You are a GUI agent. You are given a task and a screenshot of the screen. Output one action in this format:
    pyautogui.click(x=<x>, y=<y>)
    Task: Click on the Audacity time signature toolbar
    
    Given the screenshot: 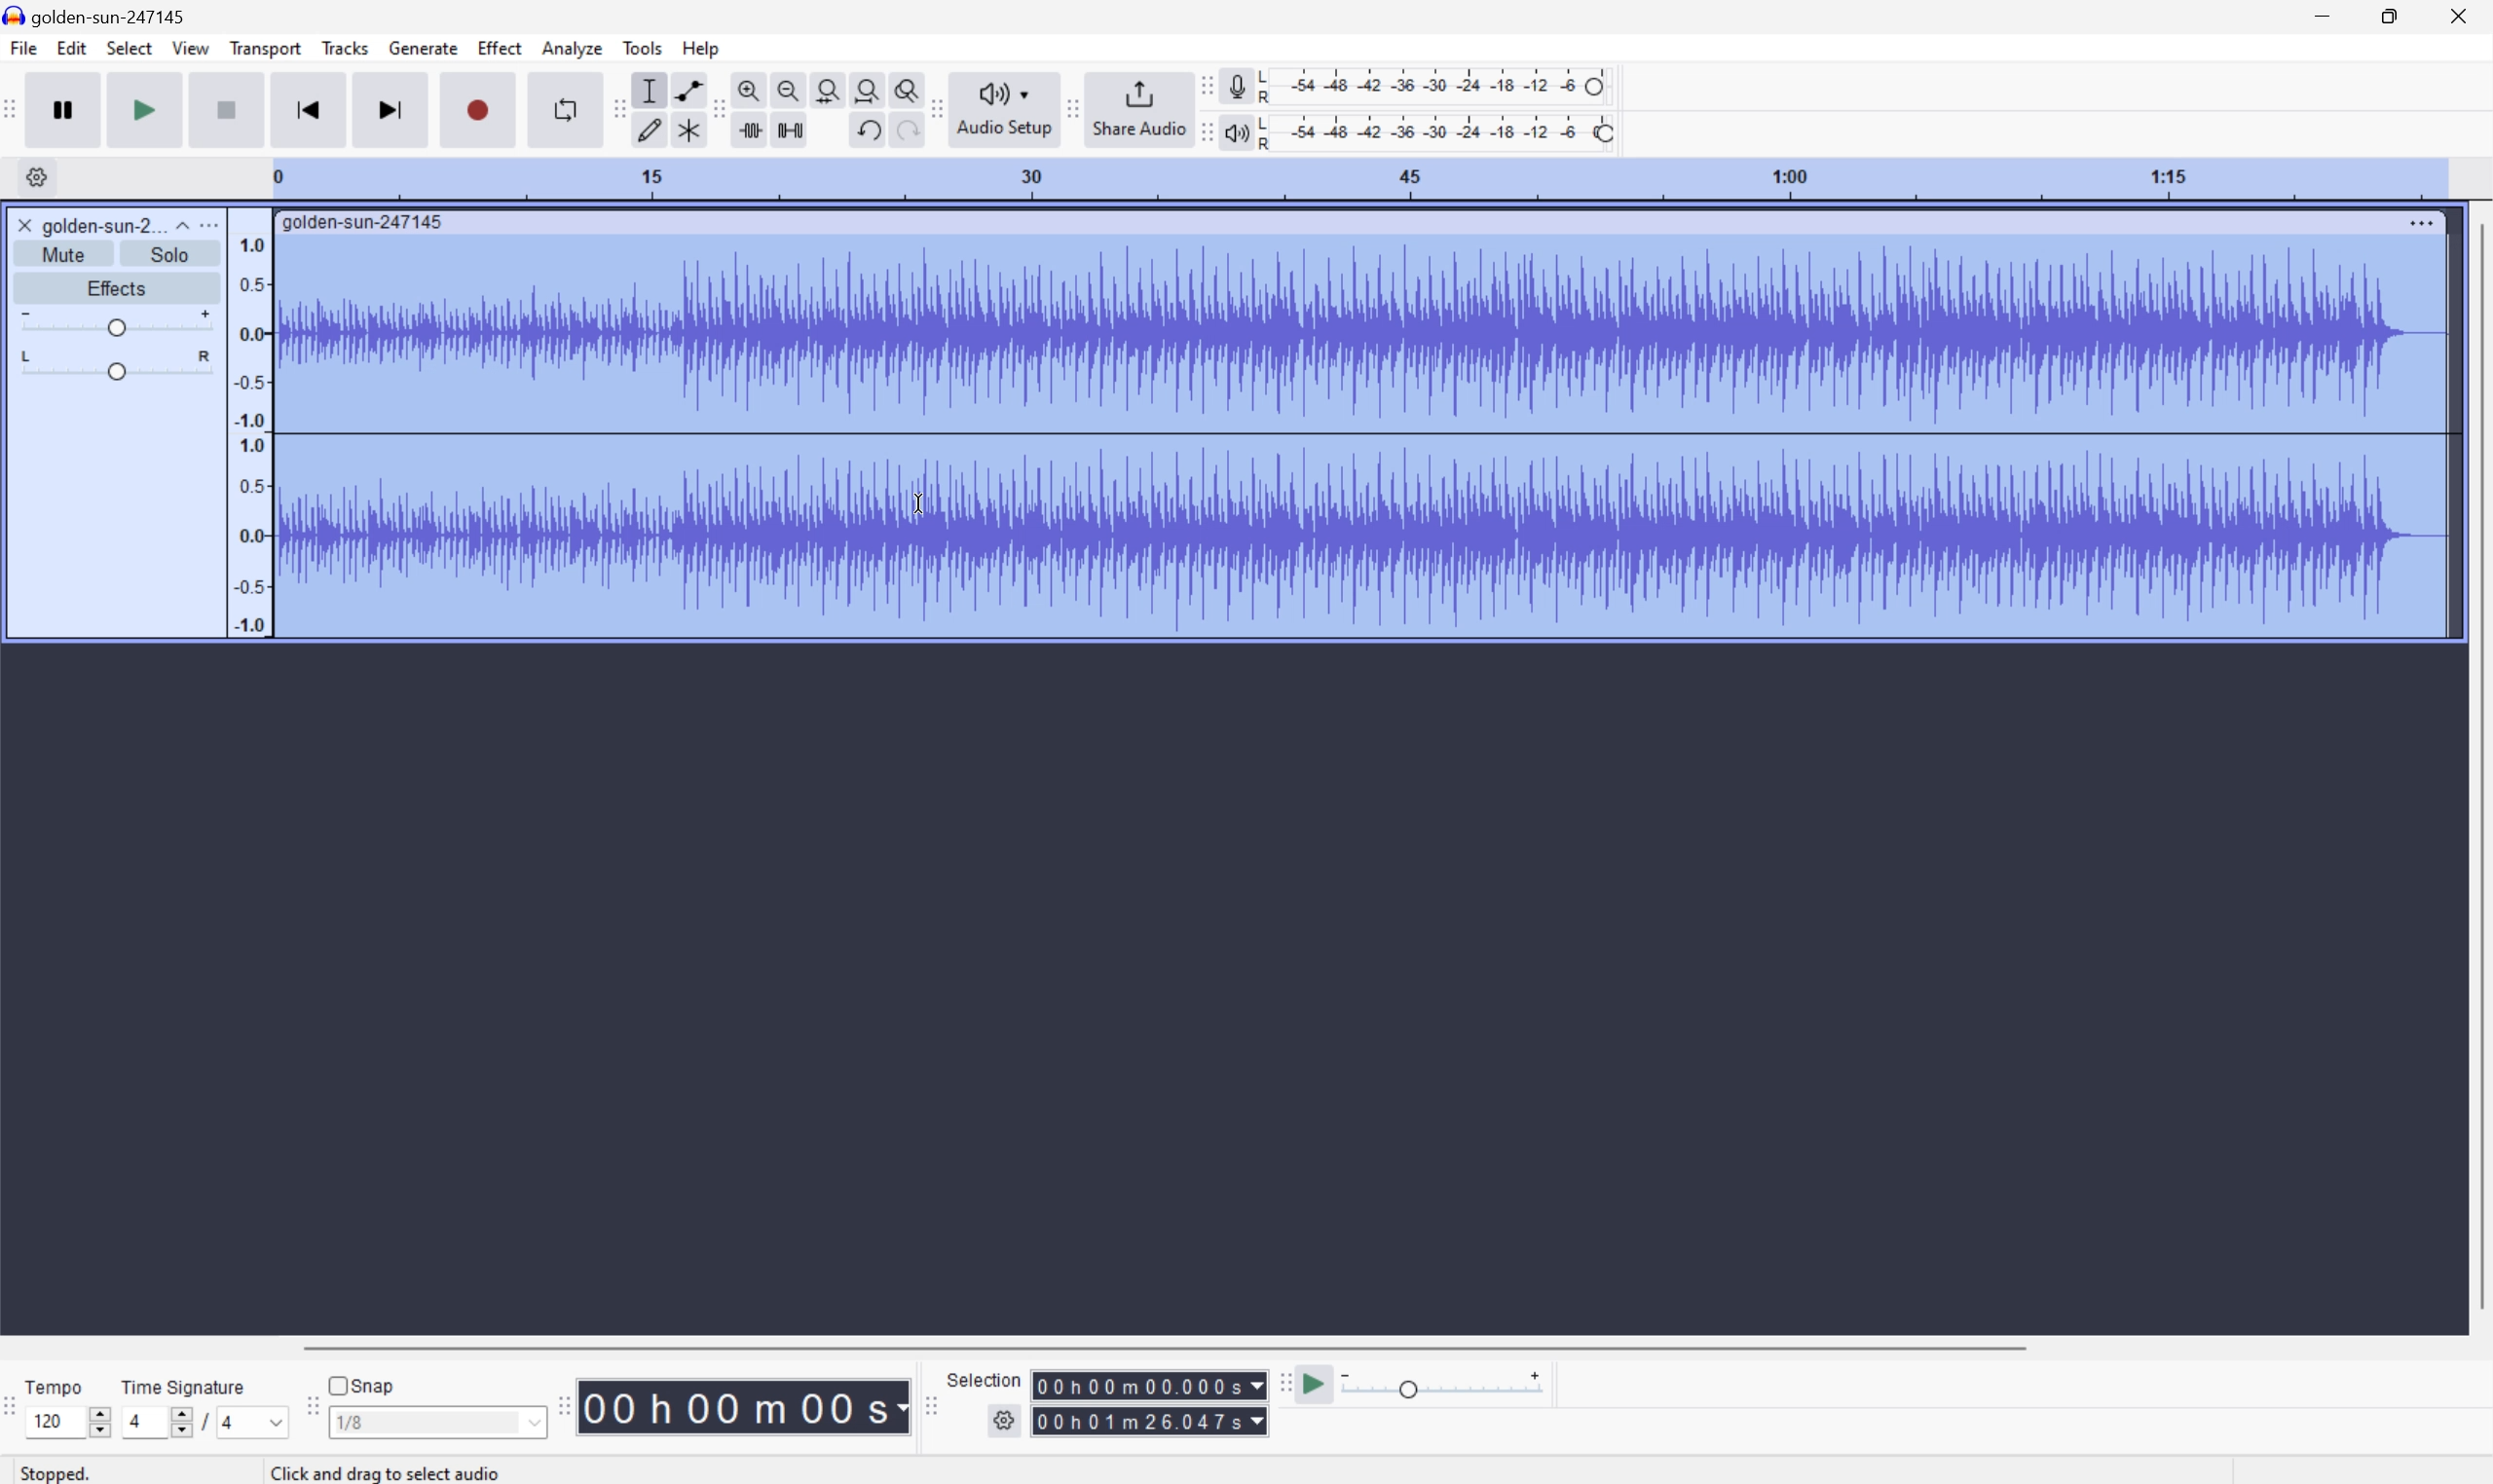 What is the action you would take?
    pyautogui.click(x=16, y=1416)
    